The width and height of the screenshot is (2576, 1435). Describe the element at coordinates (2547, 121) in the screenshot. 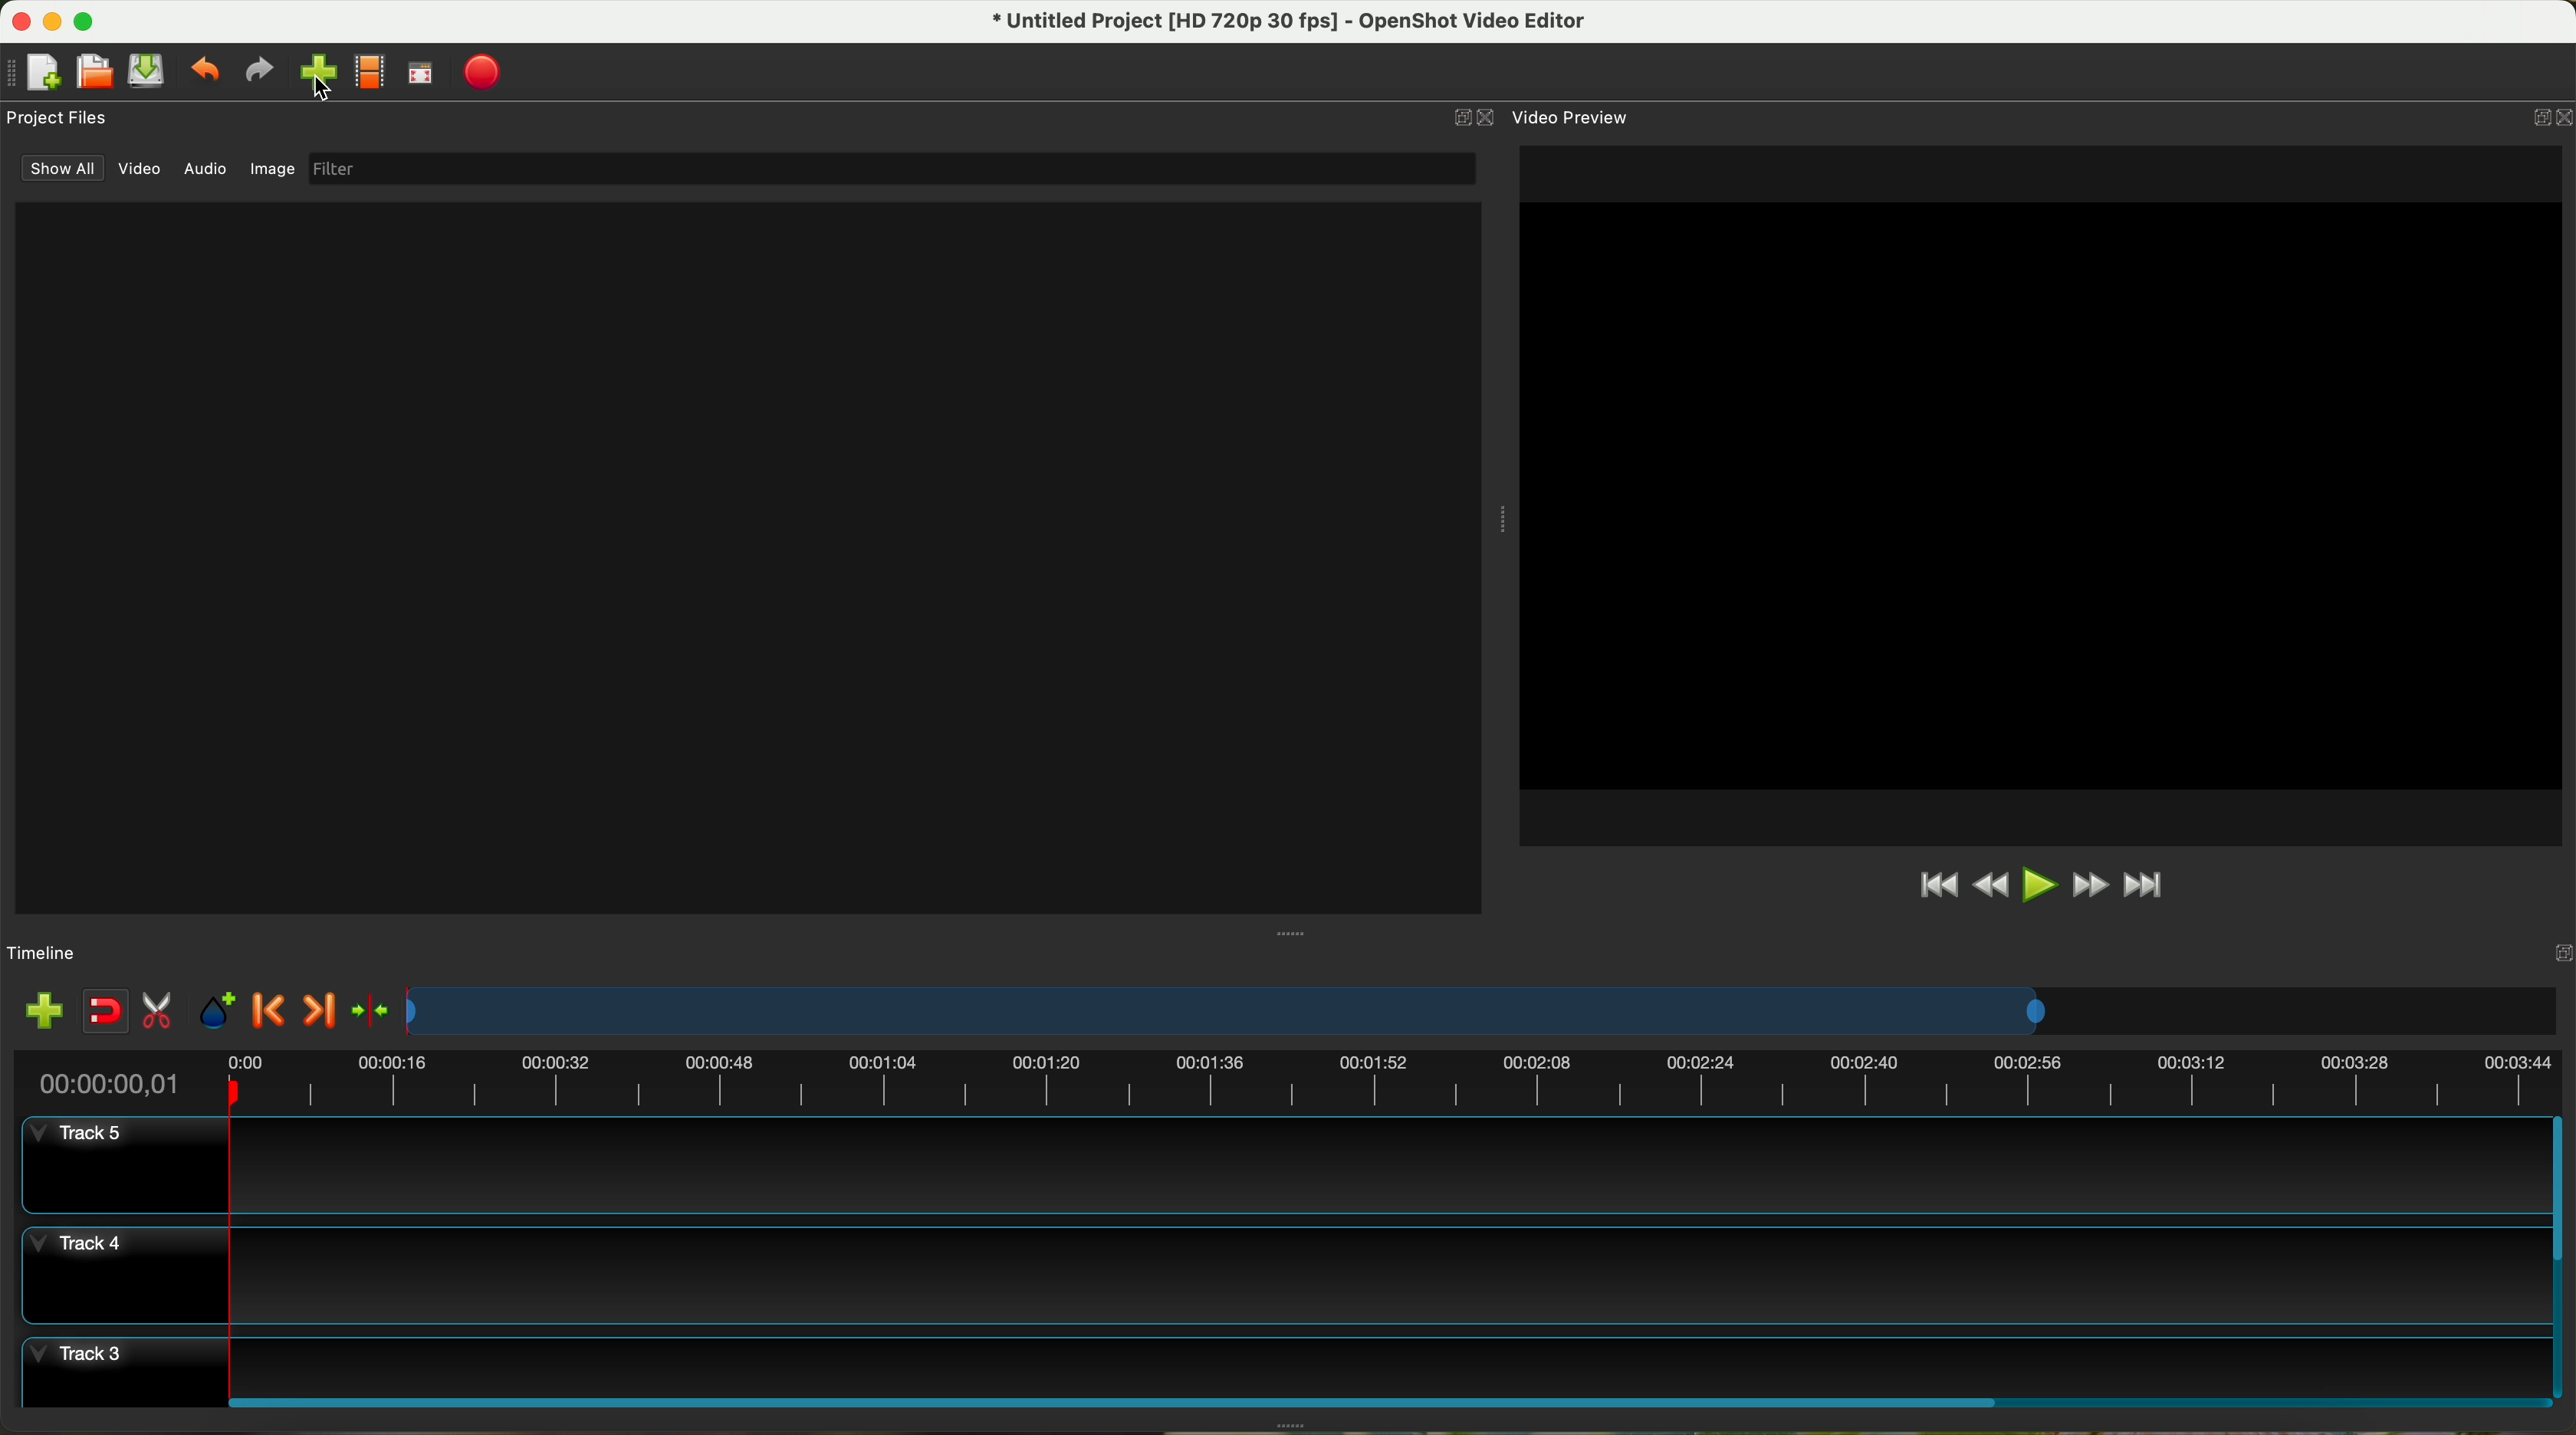

I see `close` at that location.